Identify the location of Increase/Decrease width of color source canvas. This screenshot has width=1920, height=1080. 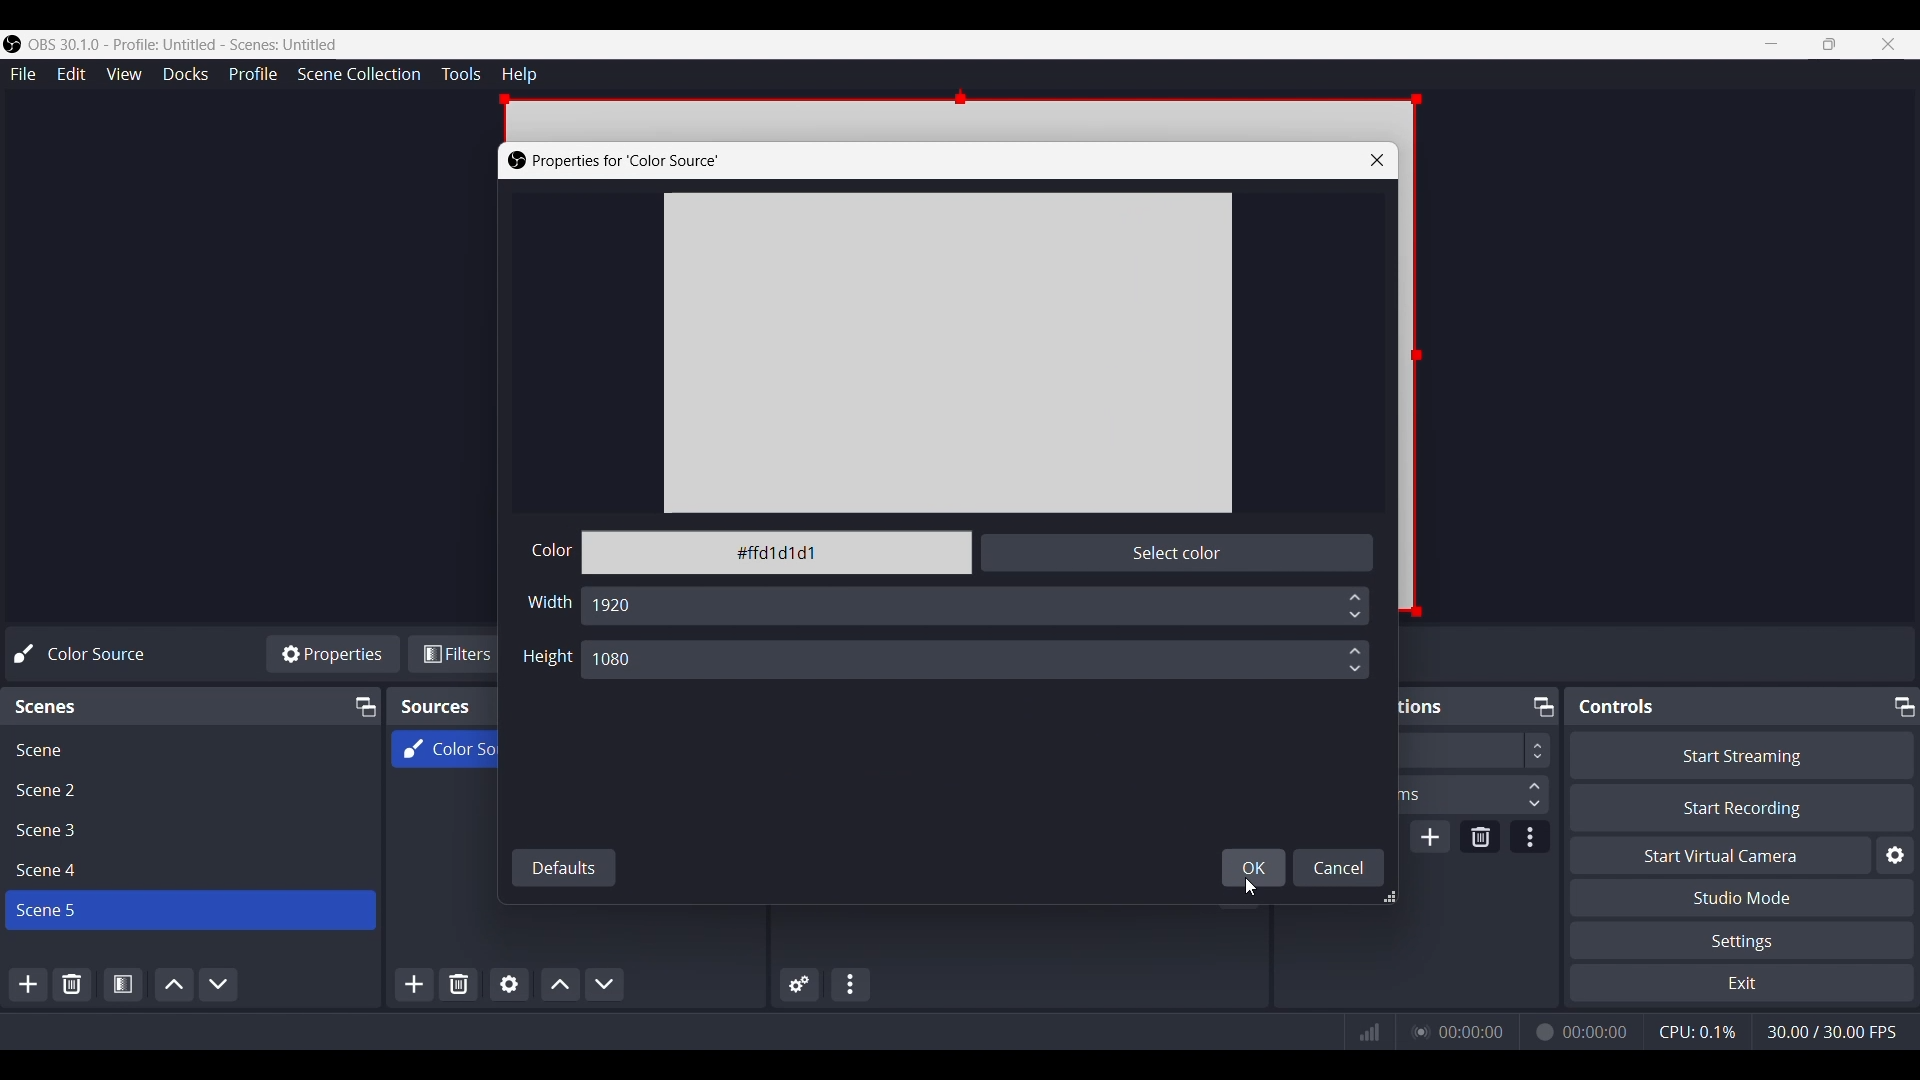
(1353, 605).